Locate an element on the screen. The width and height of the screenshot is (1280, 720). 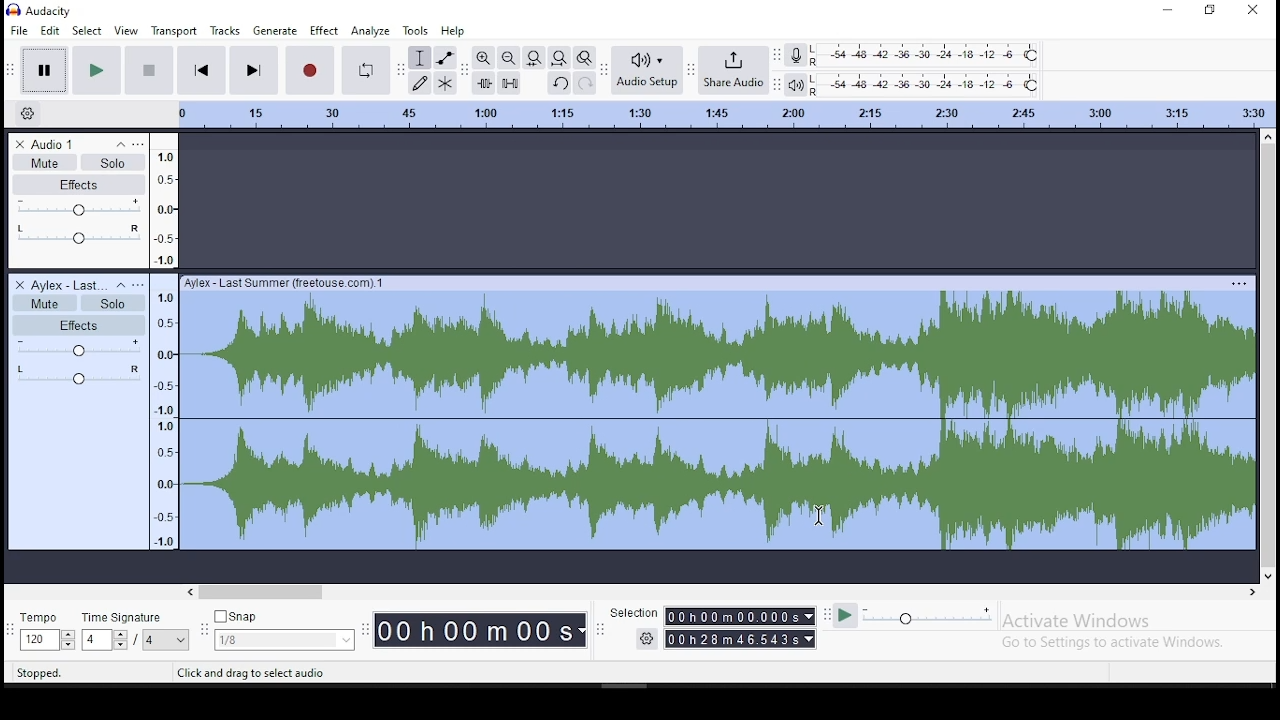
redo is located at coordinates (583, 83).